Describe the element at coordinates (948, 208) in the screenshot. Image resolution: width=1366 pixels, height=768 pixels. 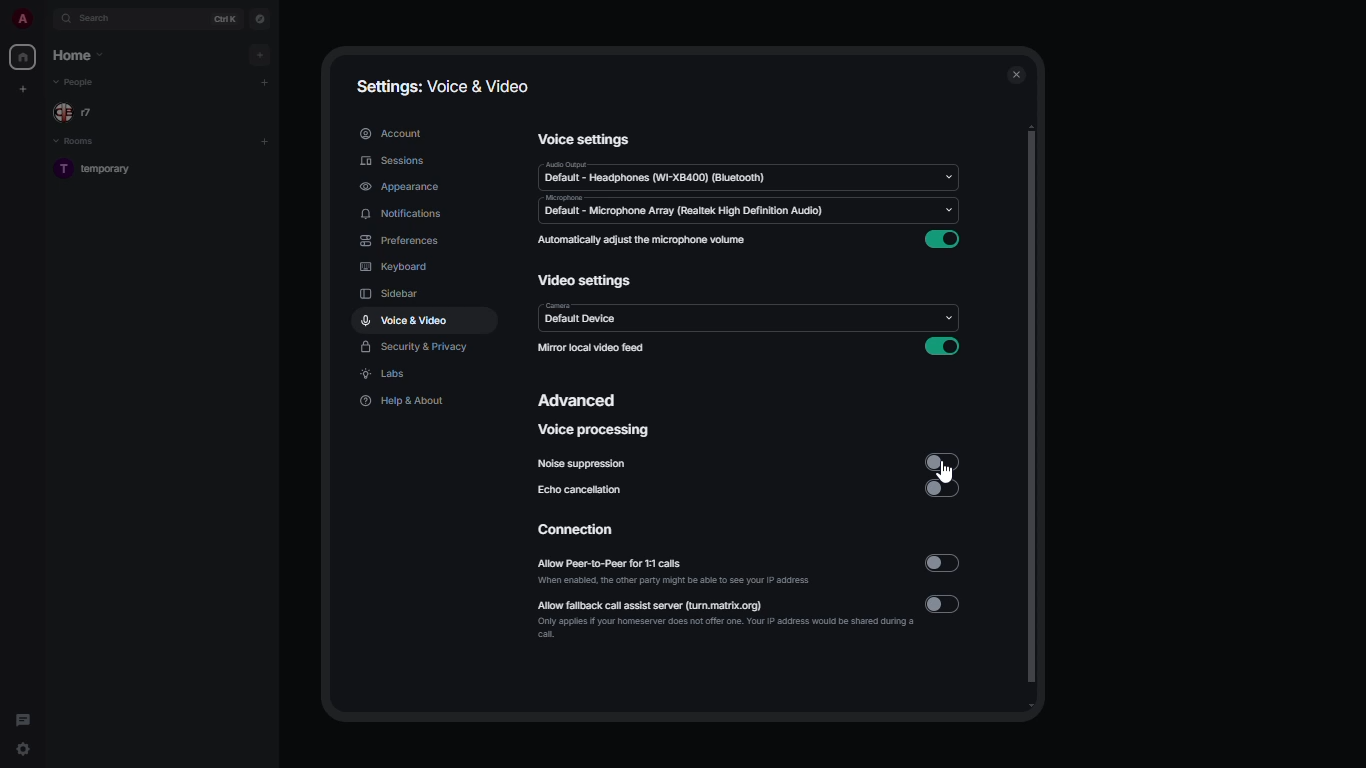
I see `drop down` at that location.